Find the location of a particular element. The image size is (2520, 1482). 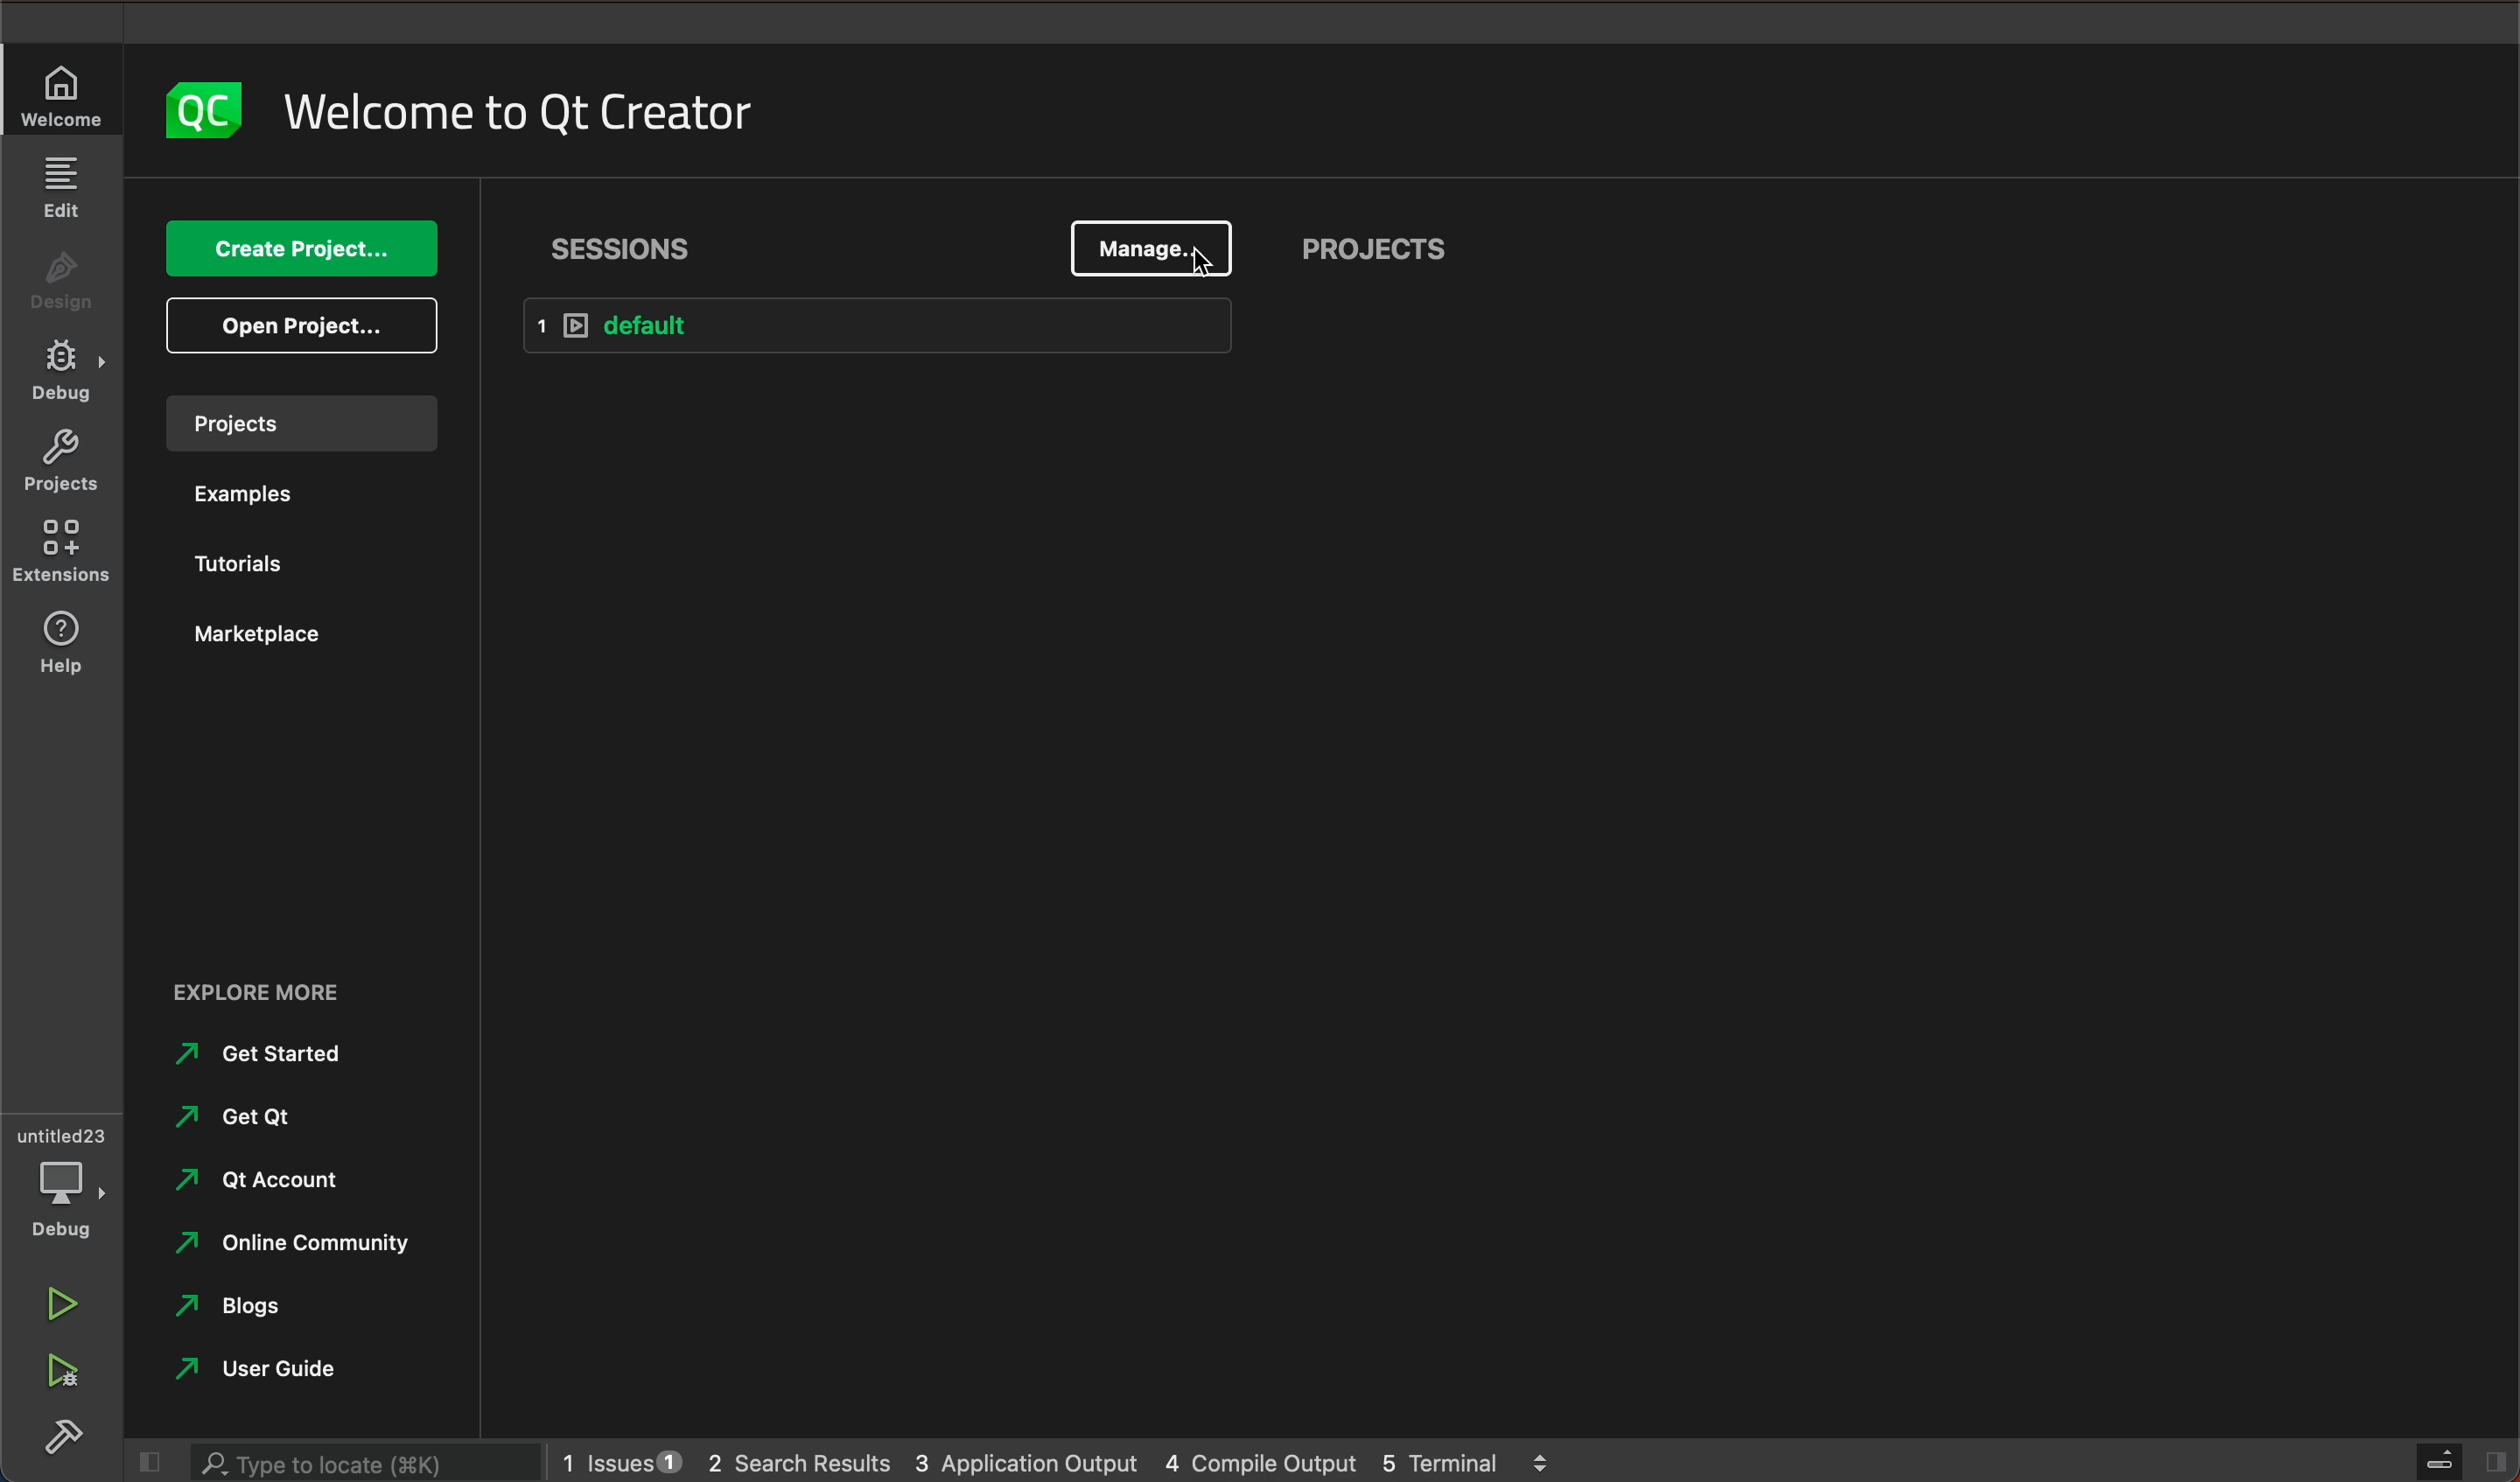

close slide bar is located at coordinates (142, 1462).